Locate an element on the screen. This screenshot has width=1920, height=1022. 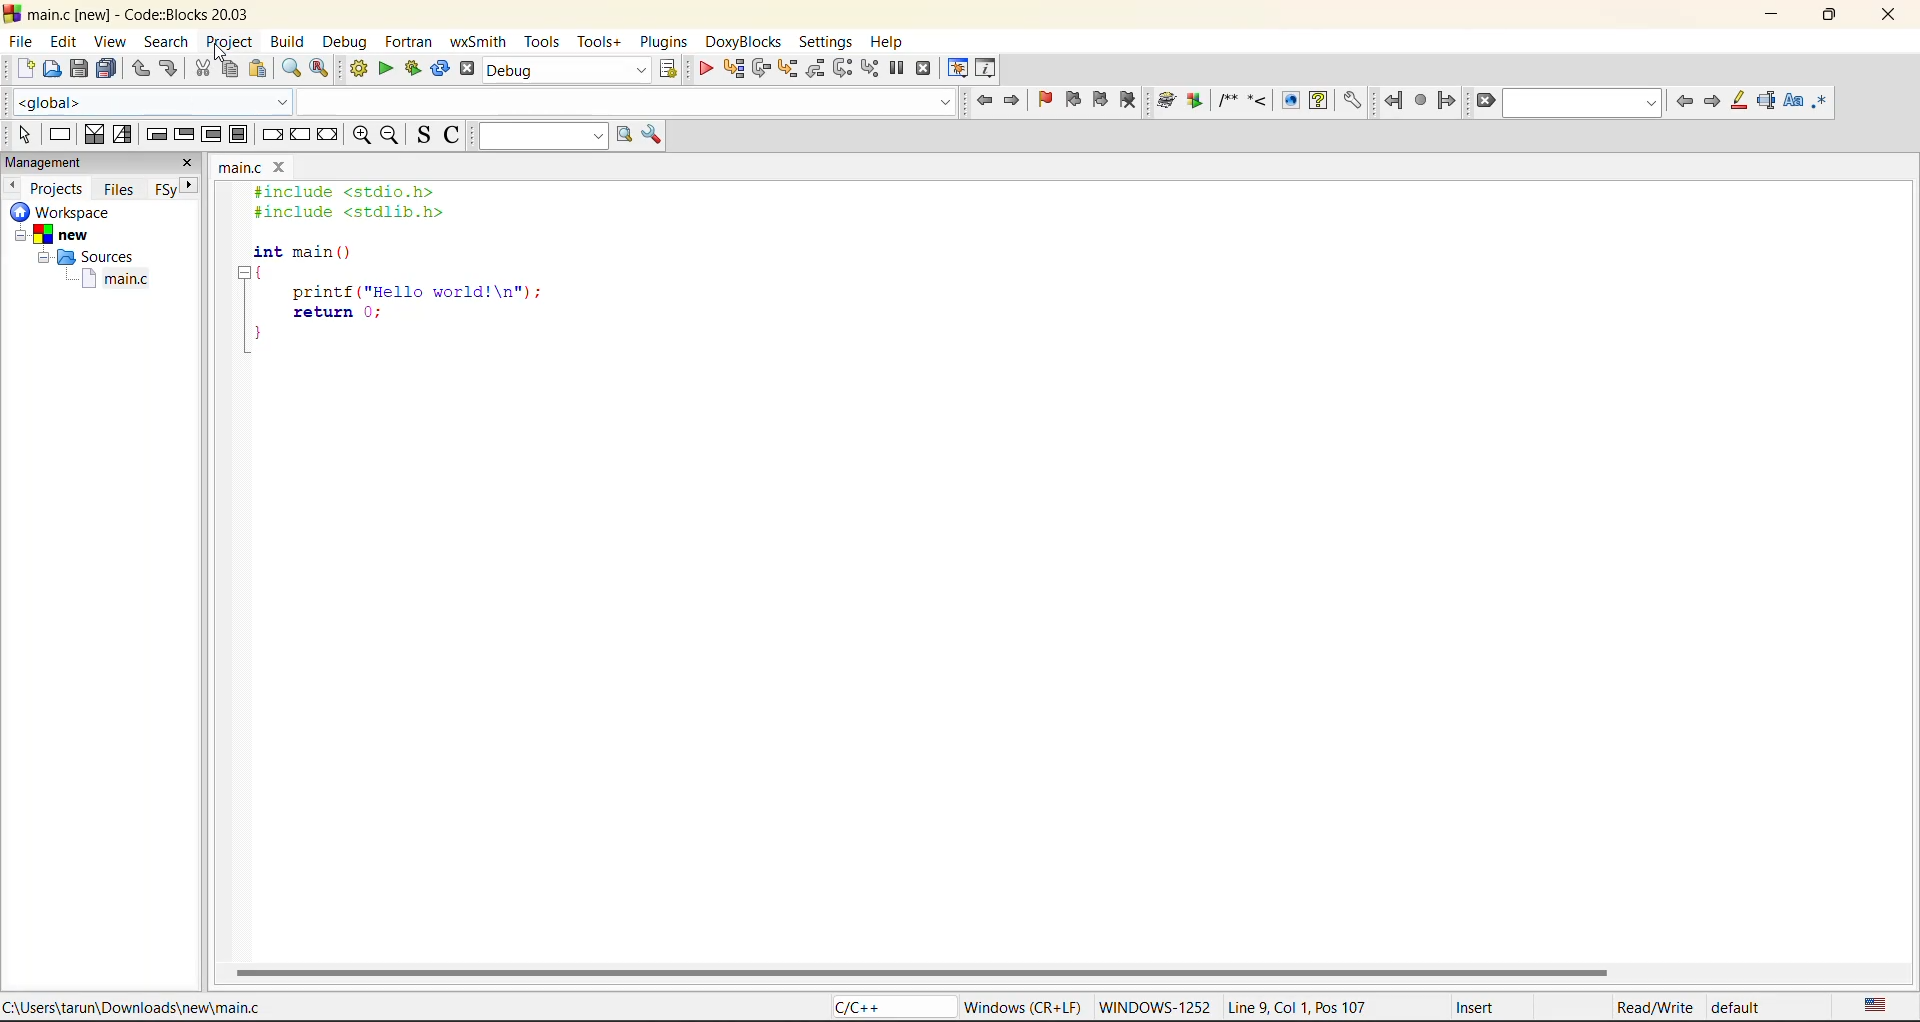
main.c is located at coordinates (237, 167).